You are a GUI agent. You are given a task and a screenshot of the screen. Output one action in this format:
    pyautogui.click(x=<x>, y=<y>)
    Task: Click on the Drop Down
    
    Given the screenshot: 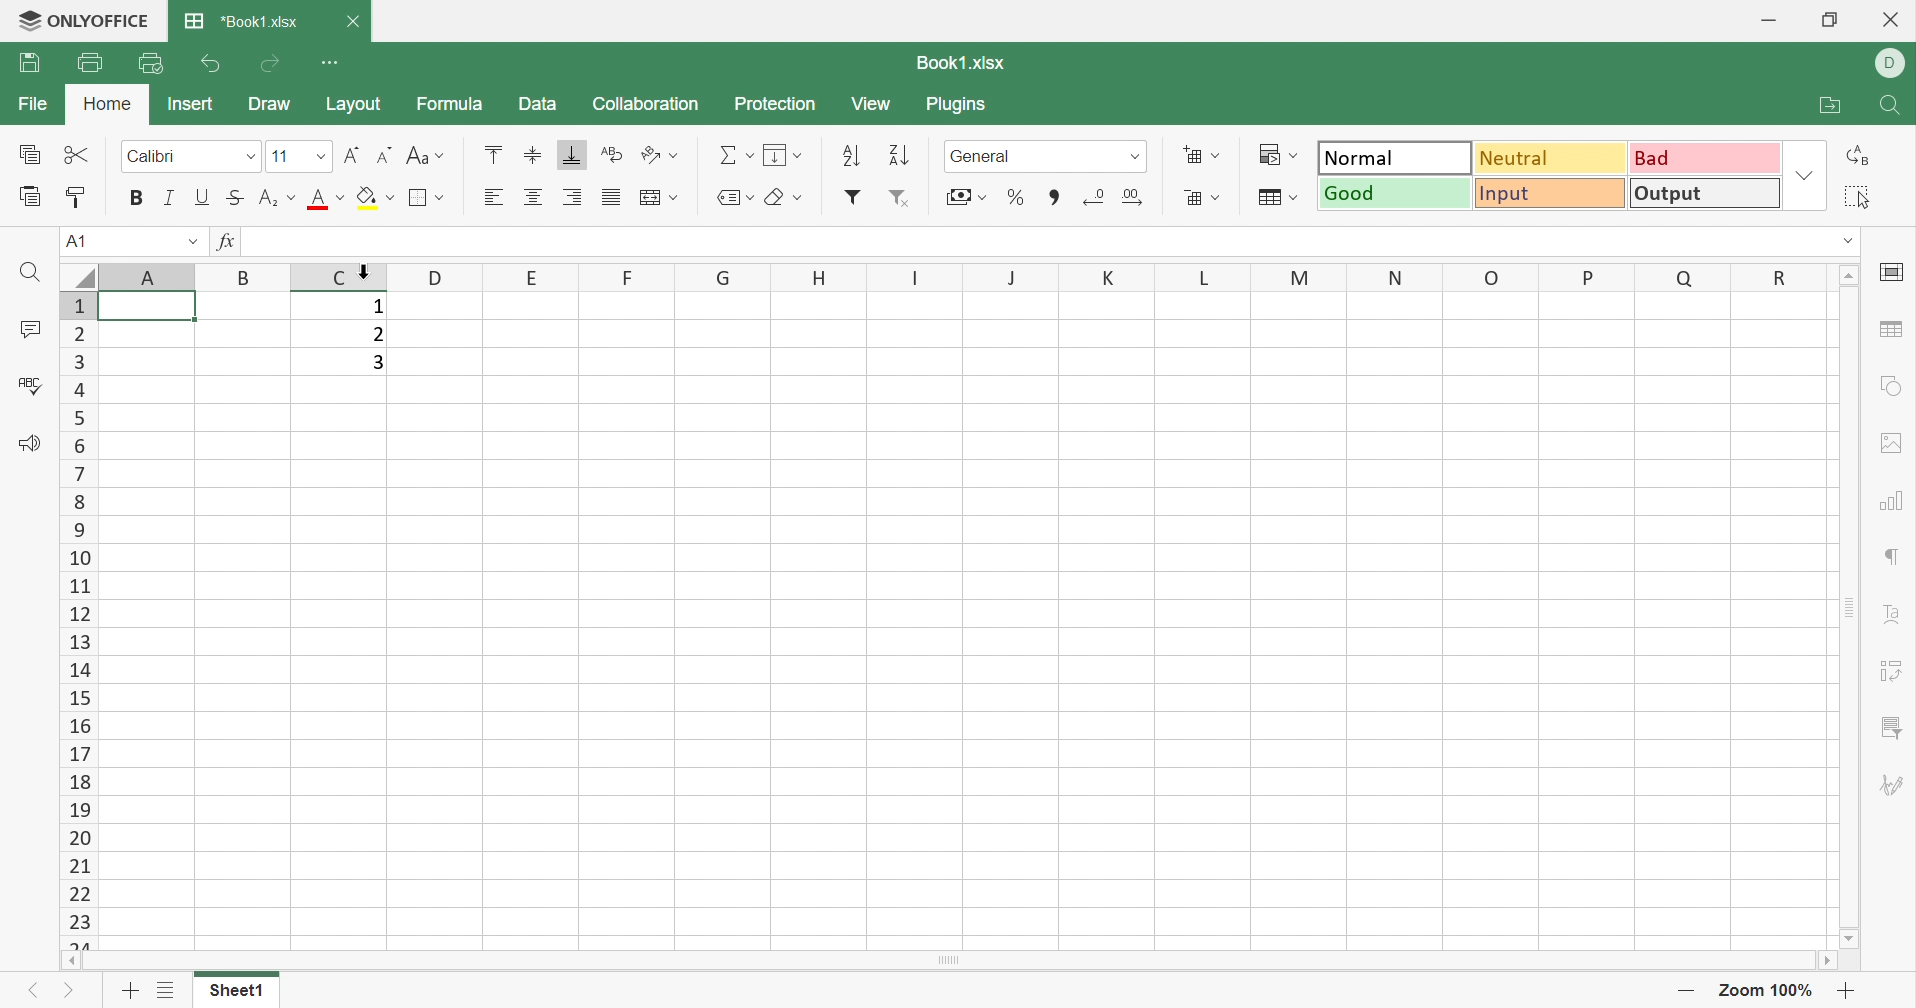 What is the action you would take?
    pyautogui.click(x=1133, y=157)
    